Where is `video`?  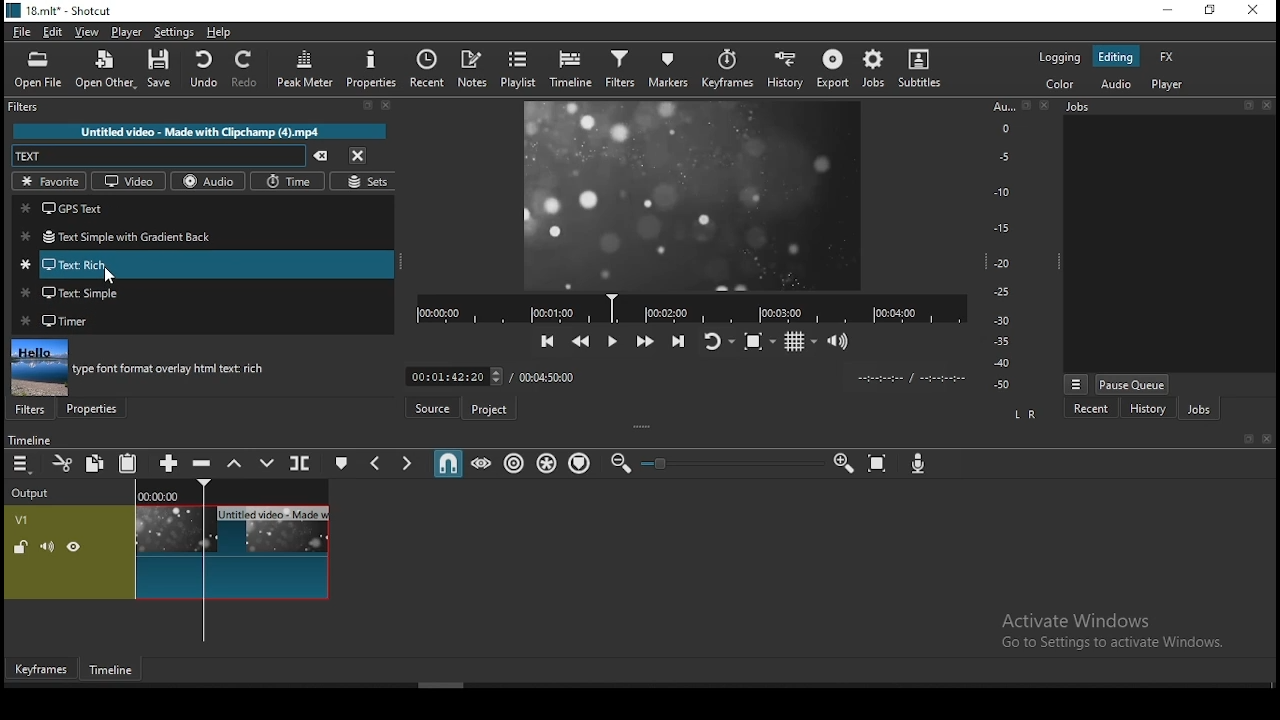 video is located at coordinates (131, 182).